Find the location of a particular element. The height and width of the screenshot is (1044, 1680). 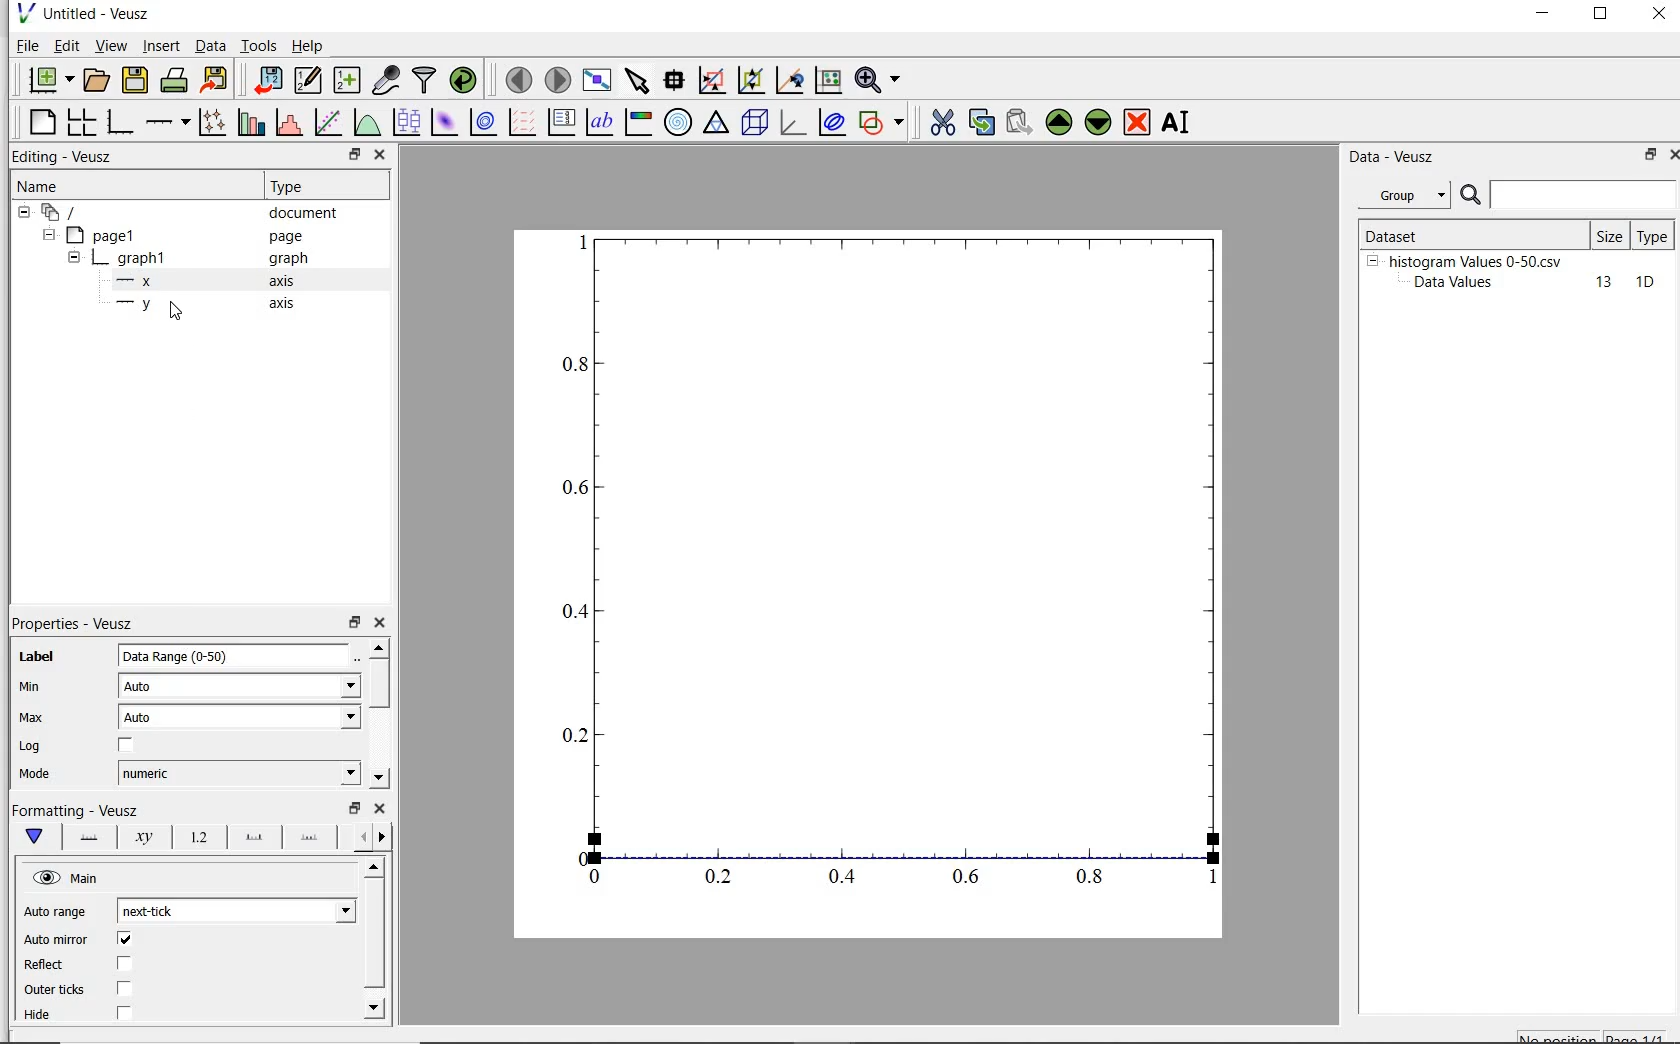

import data into veusz is located at coordinates (271, 80).